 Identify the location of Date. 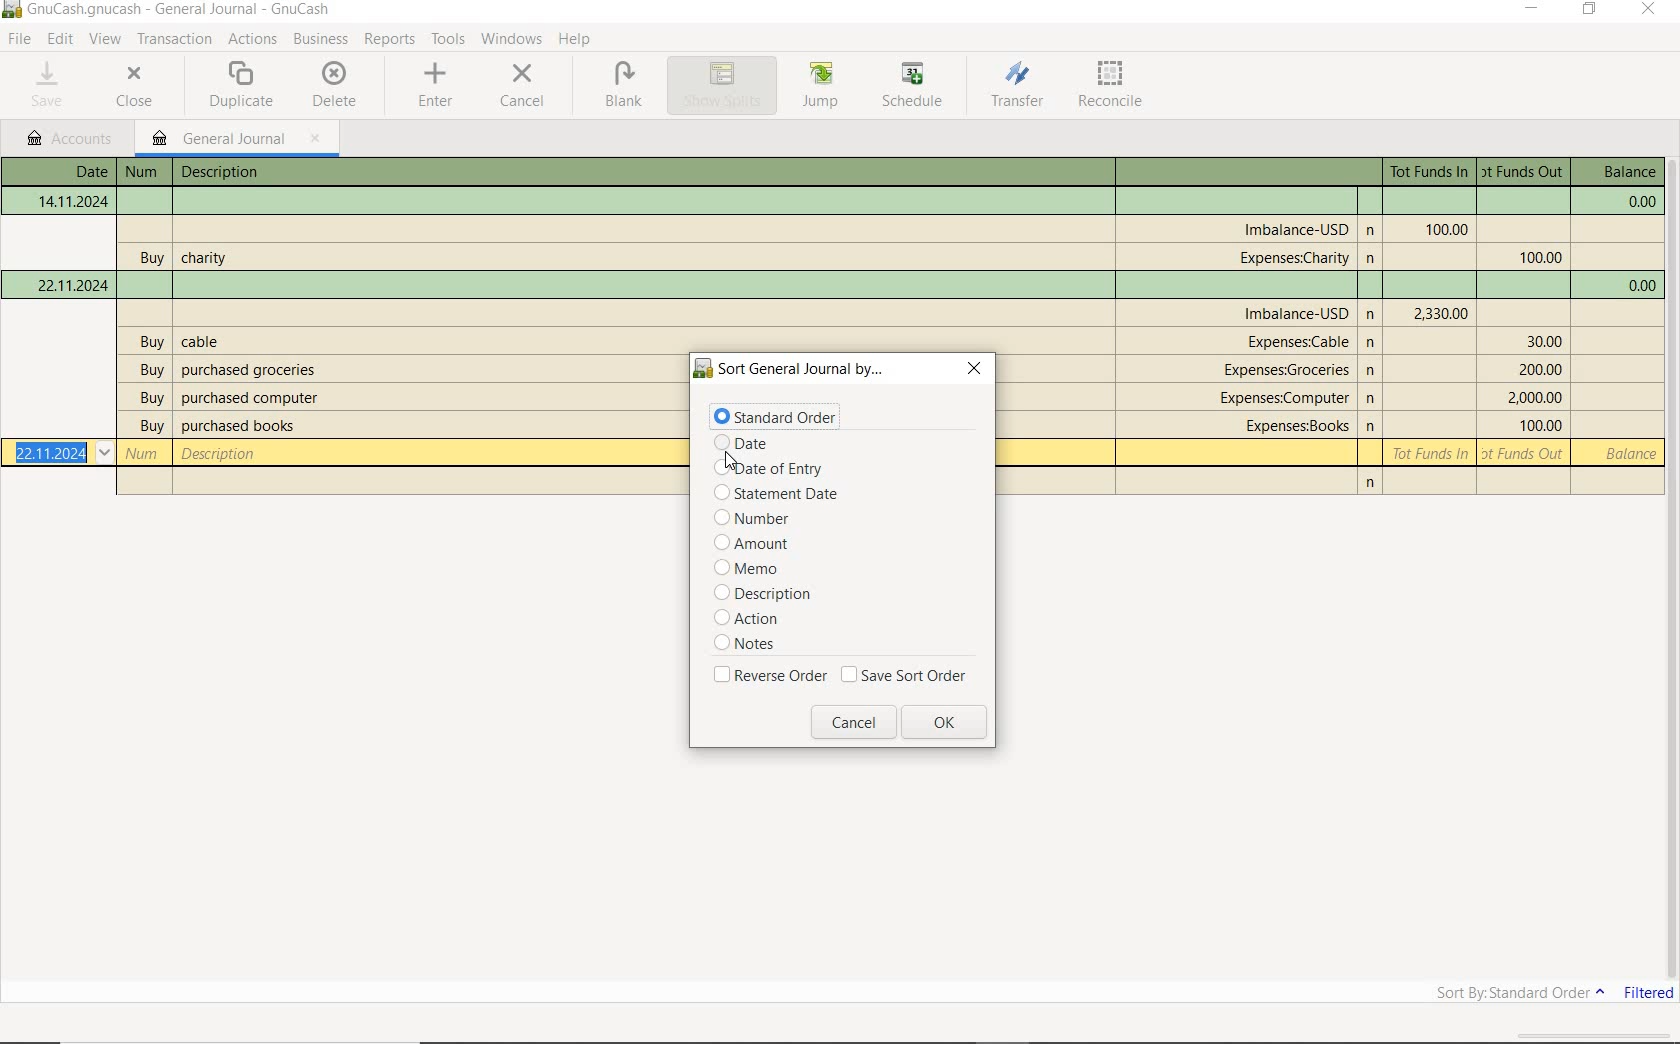
(74, 202).